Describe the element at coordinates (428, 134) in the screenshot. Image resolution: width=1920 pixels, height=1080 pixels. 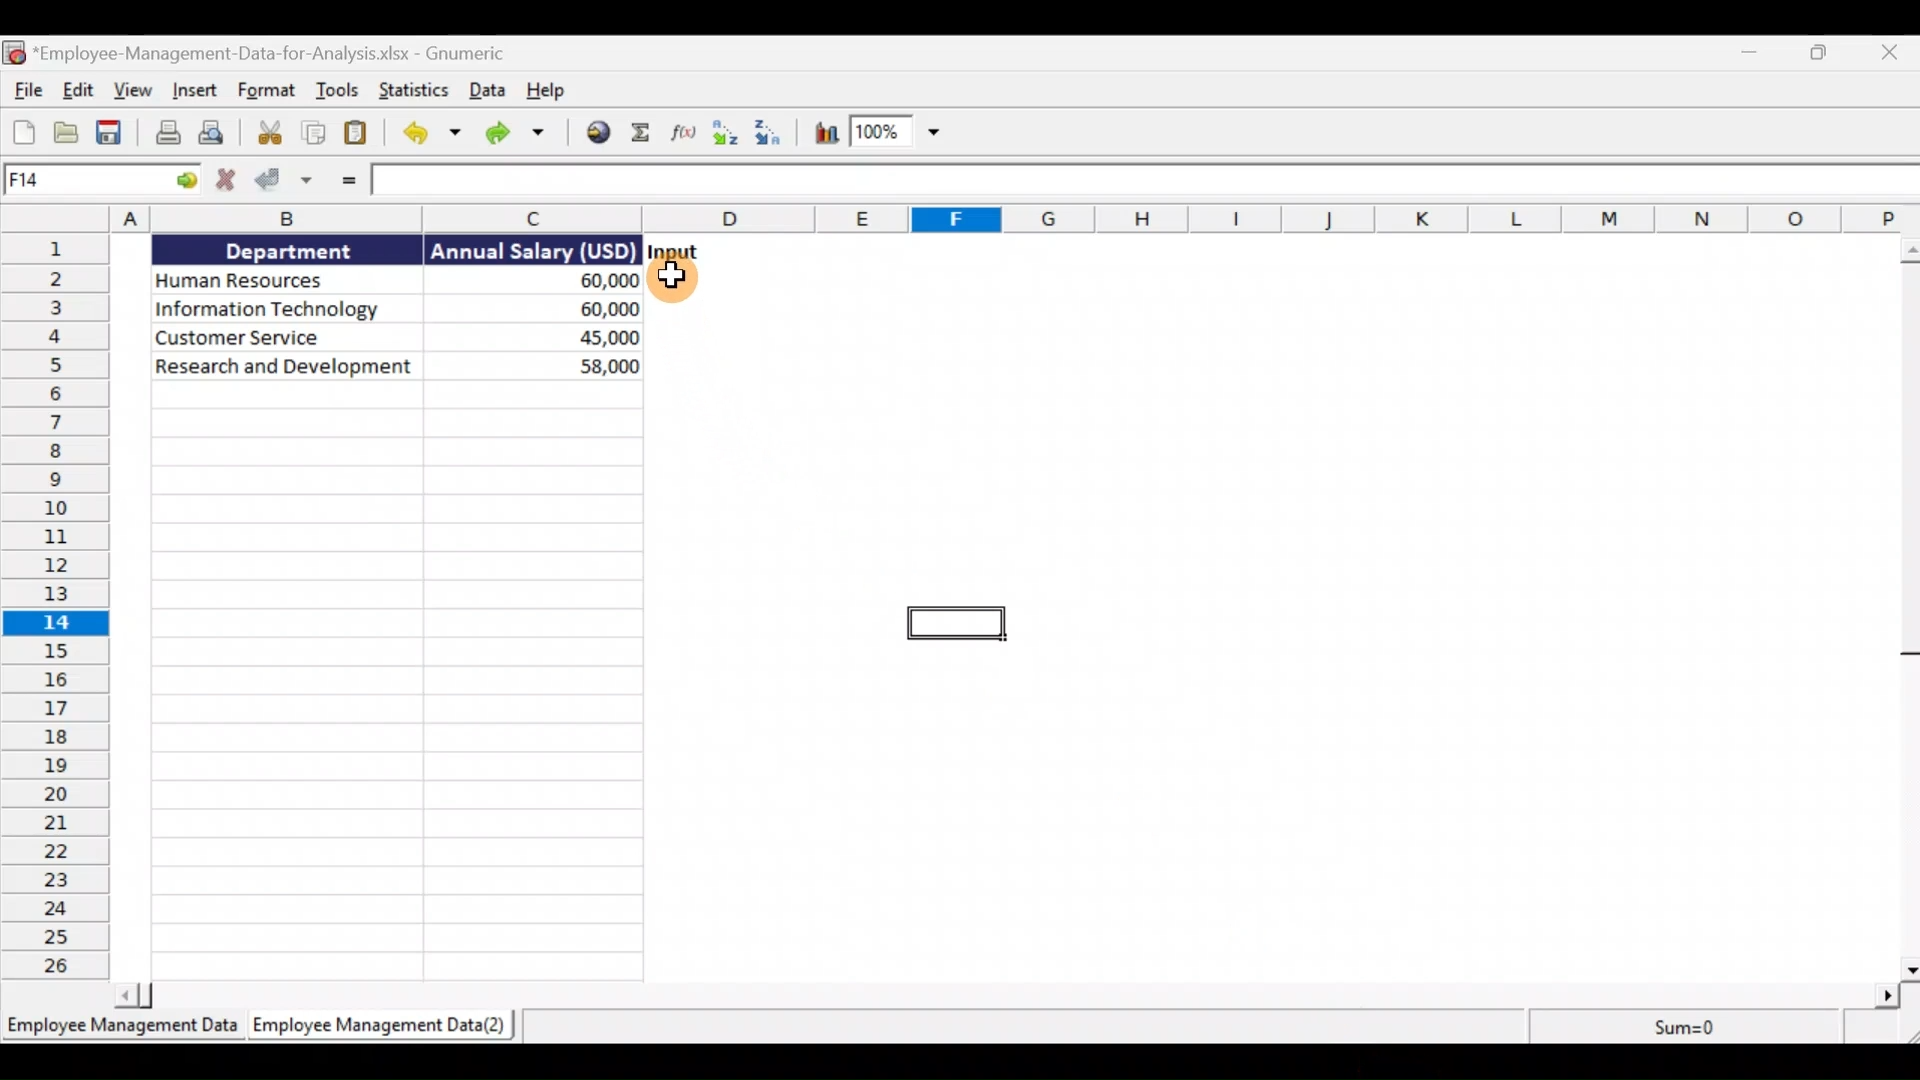
I see `Undo last action` at that location.